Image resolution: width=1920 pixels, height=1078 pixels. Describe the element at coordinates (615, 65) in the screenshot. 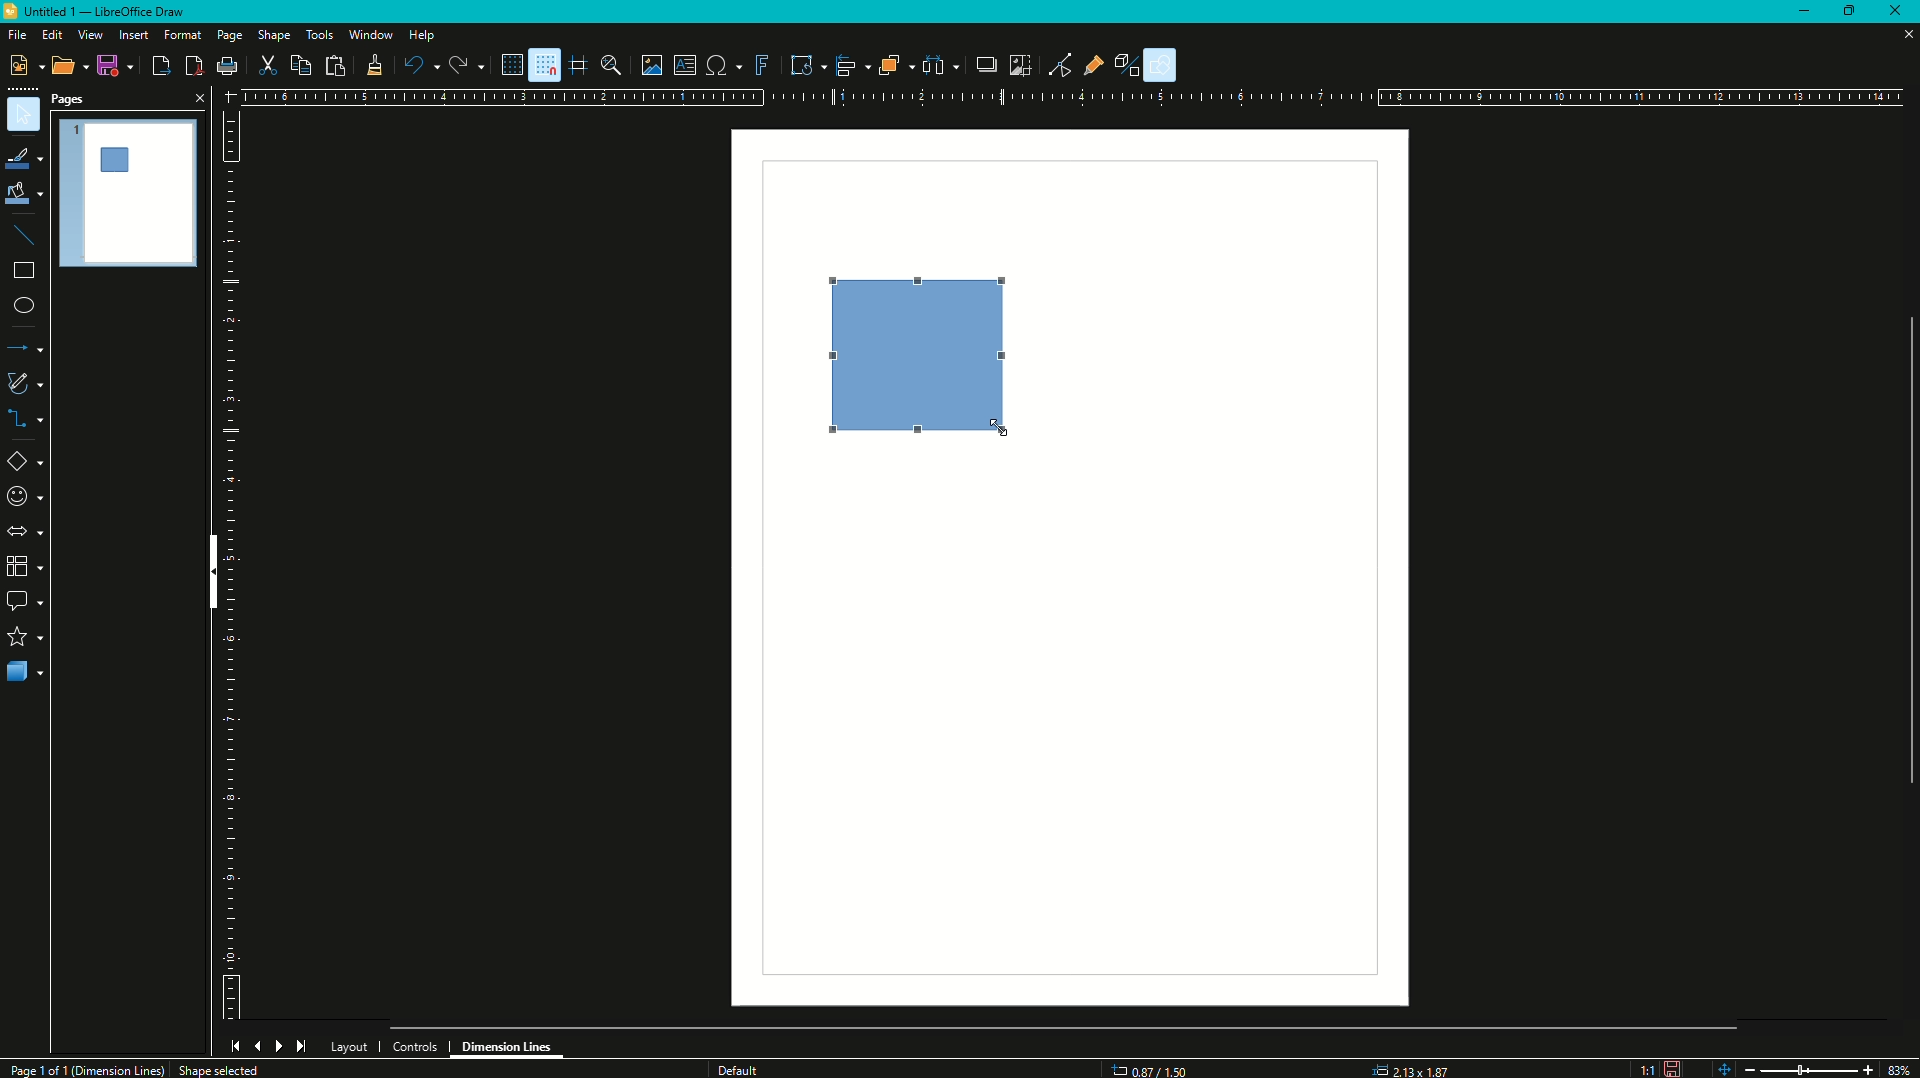

I see `Zoom and Pan` at that location.